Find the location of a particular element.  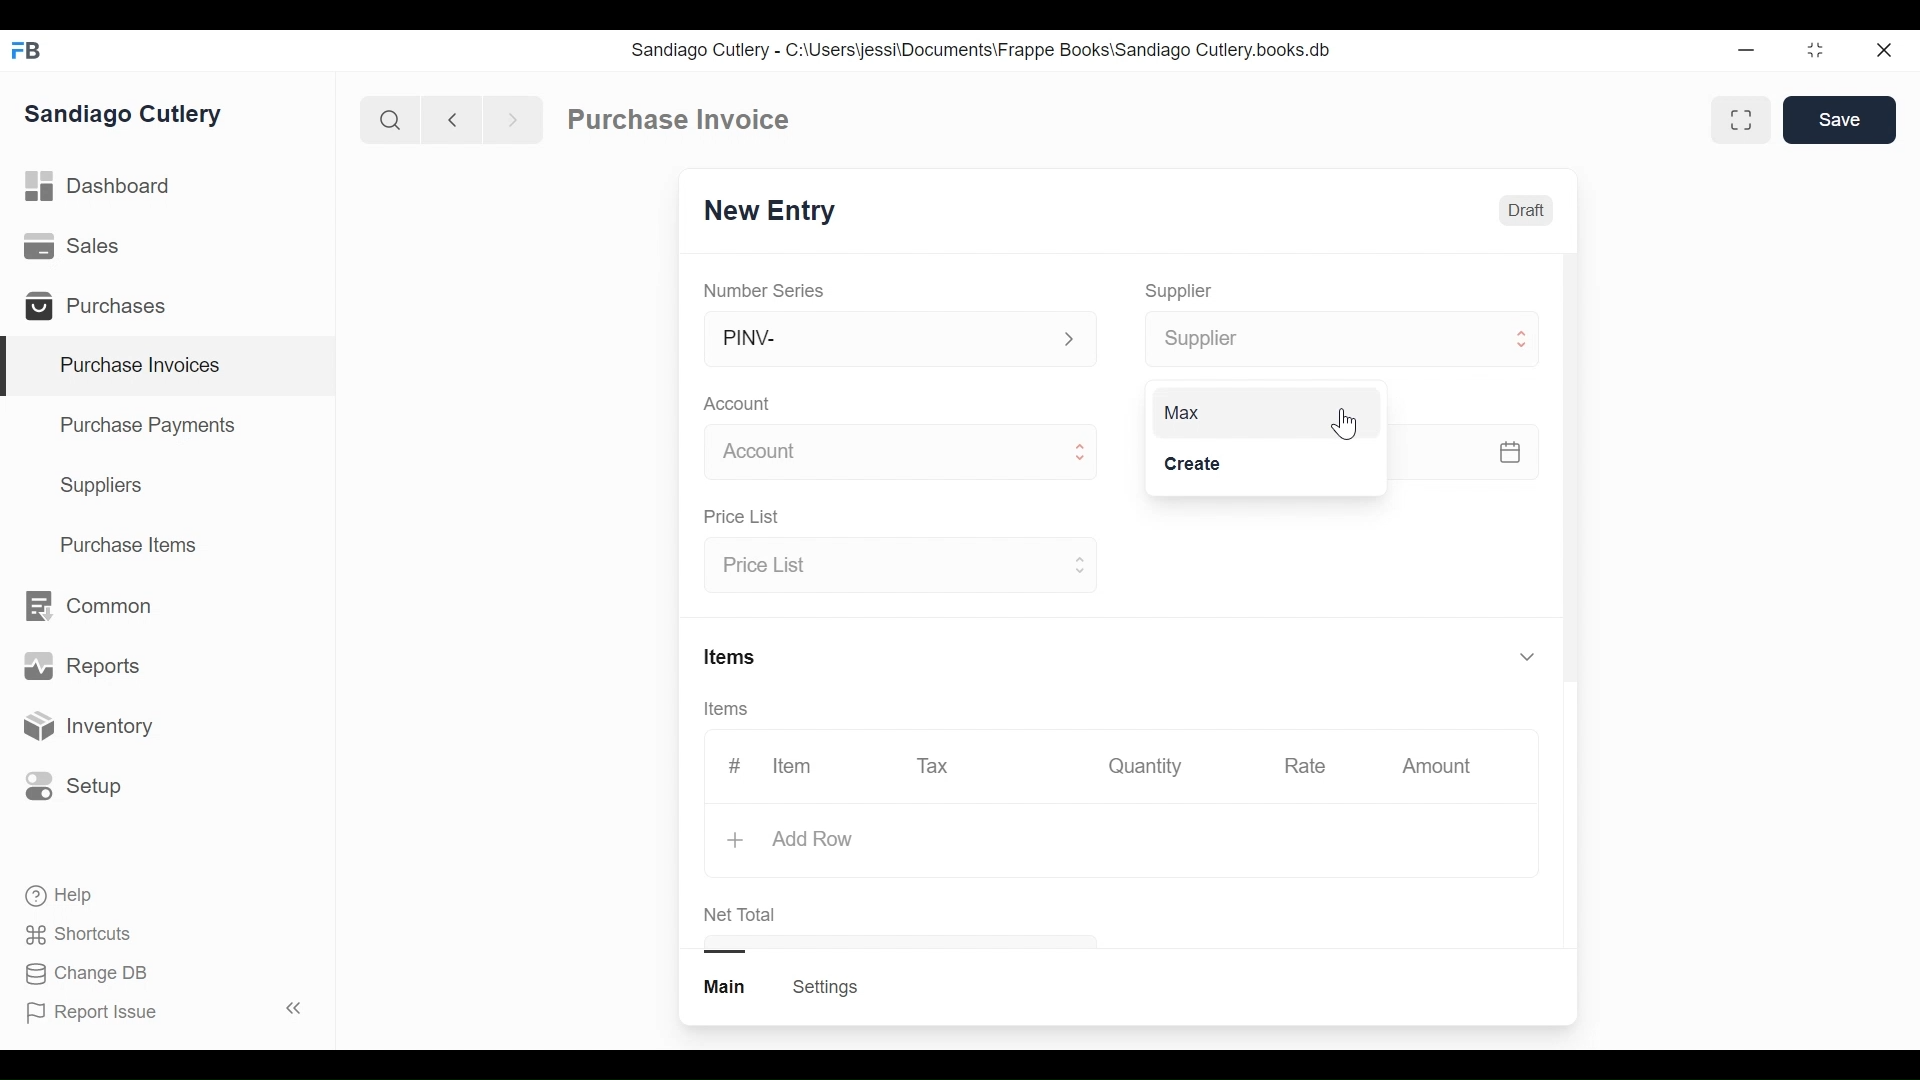

Sales is located at coordinates (76, 247).